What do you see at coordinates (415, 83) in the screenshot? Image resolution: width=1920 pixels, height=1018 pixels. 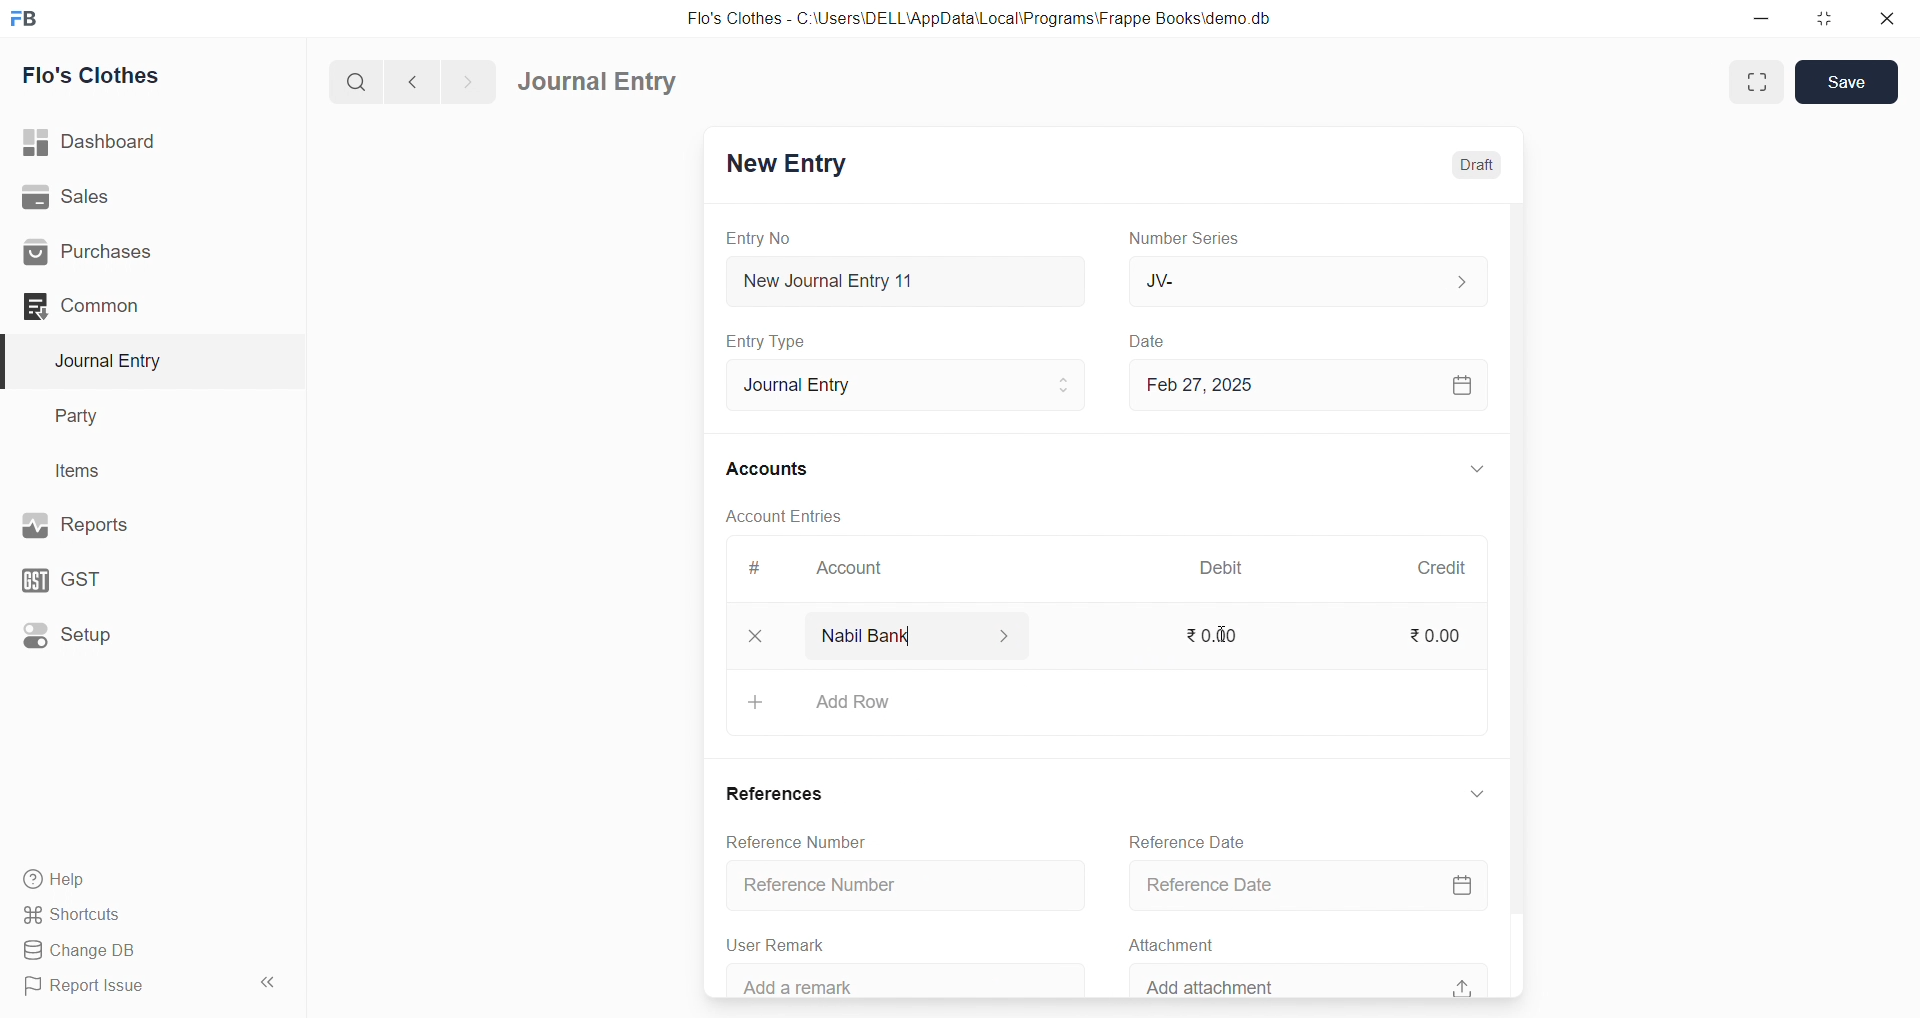 I see `navigate backward` at bounding box center [415, 83].